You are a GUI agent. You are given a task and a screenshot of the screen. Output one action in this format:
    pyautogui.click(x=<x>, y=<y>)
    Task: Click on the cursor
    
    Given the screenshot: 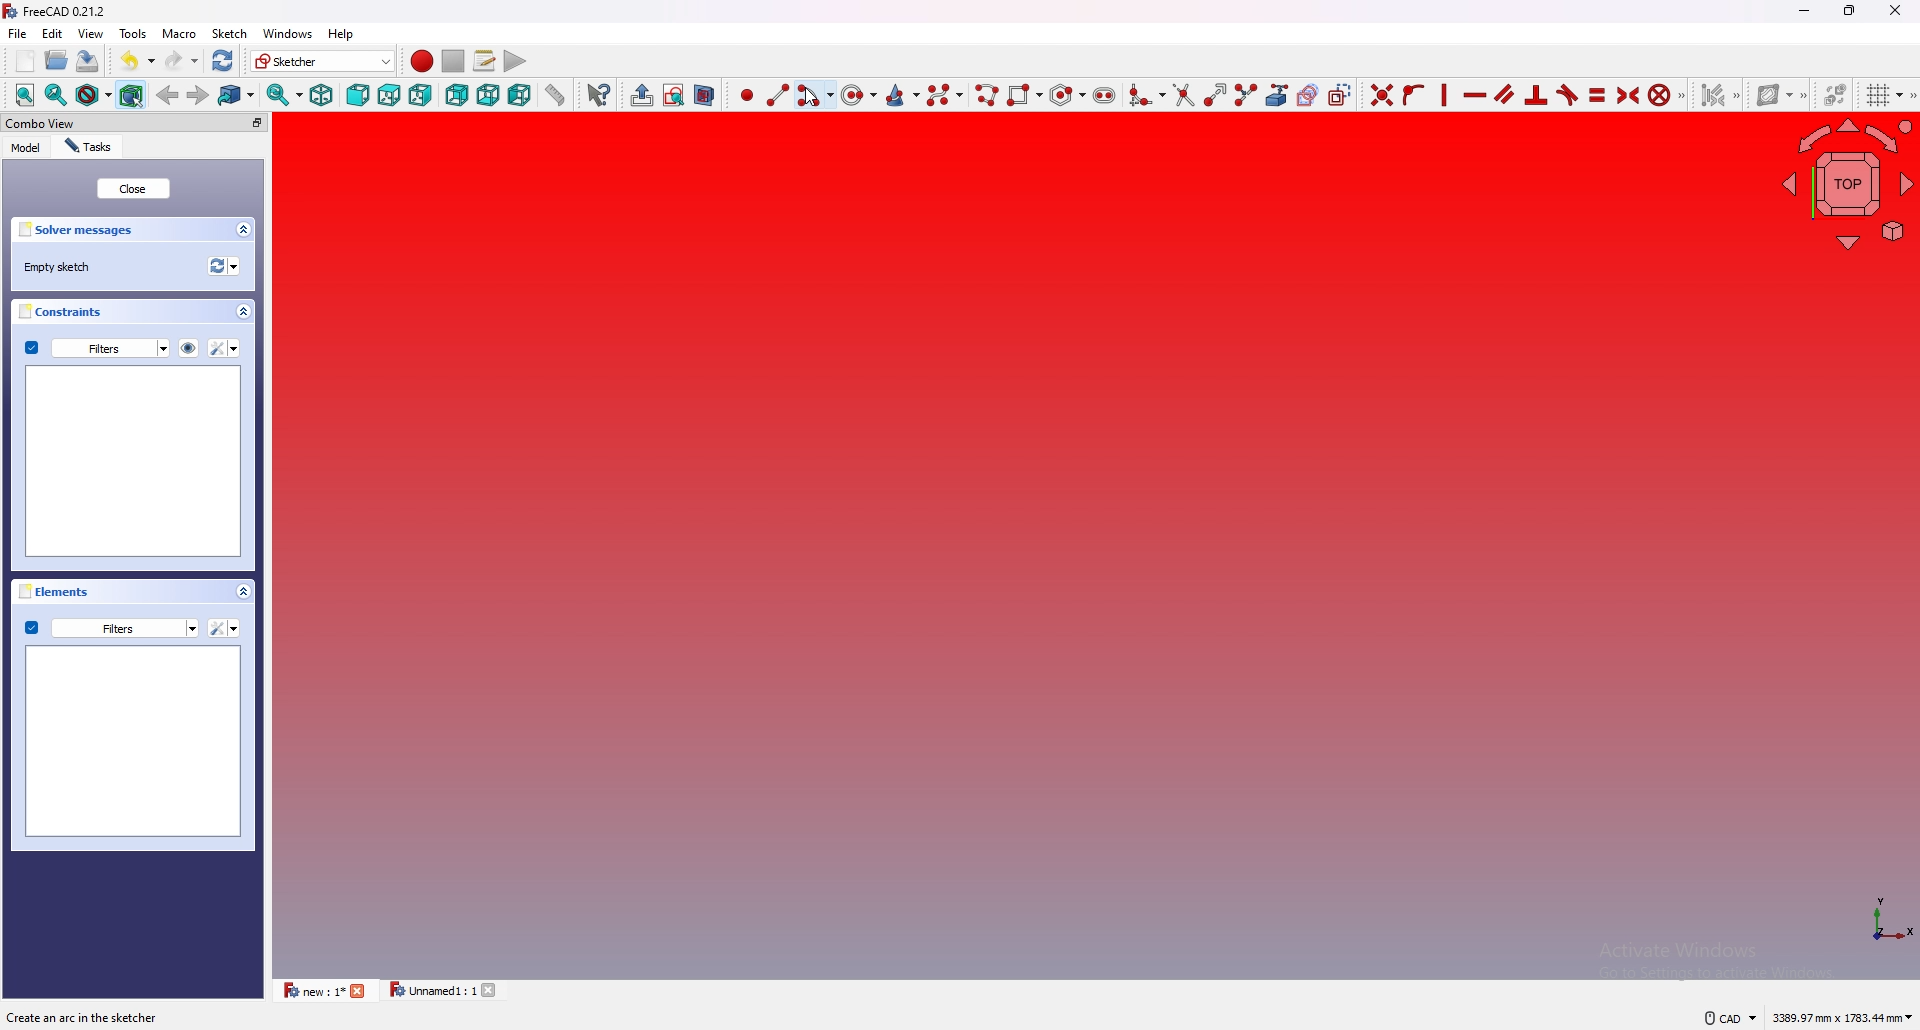 What is the action you would take?
    pyautogui.click(x=811, y=97)
    